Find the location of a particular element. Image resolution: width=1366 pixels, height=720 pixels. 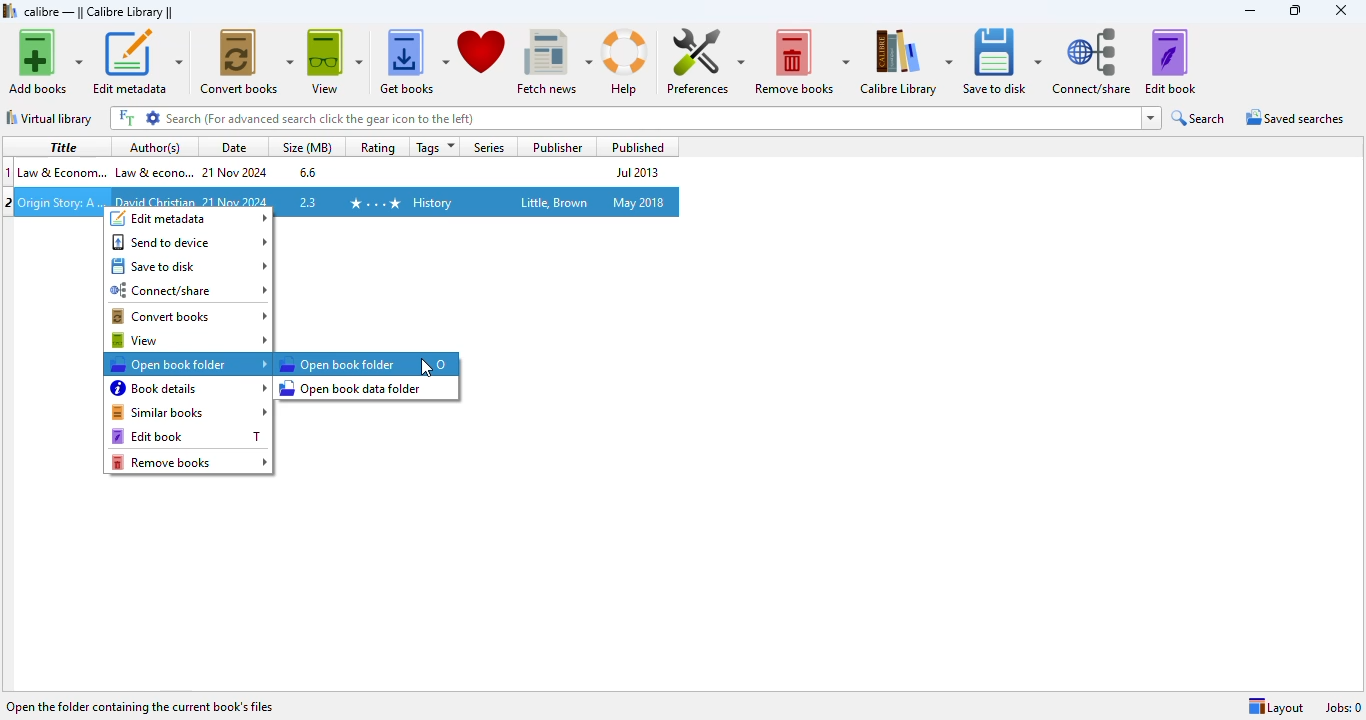

save to disk is located at coordinates (190, 266).